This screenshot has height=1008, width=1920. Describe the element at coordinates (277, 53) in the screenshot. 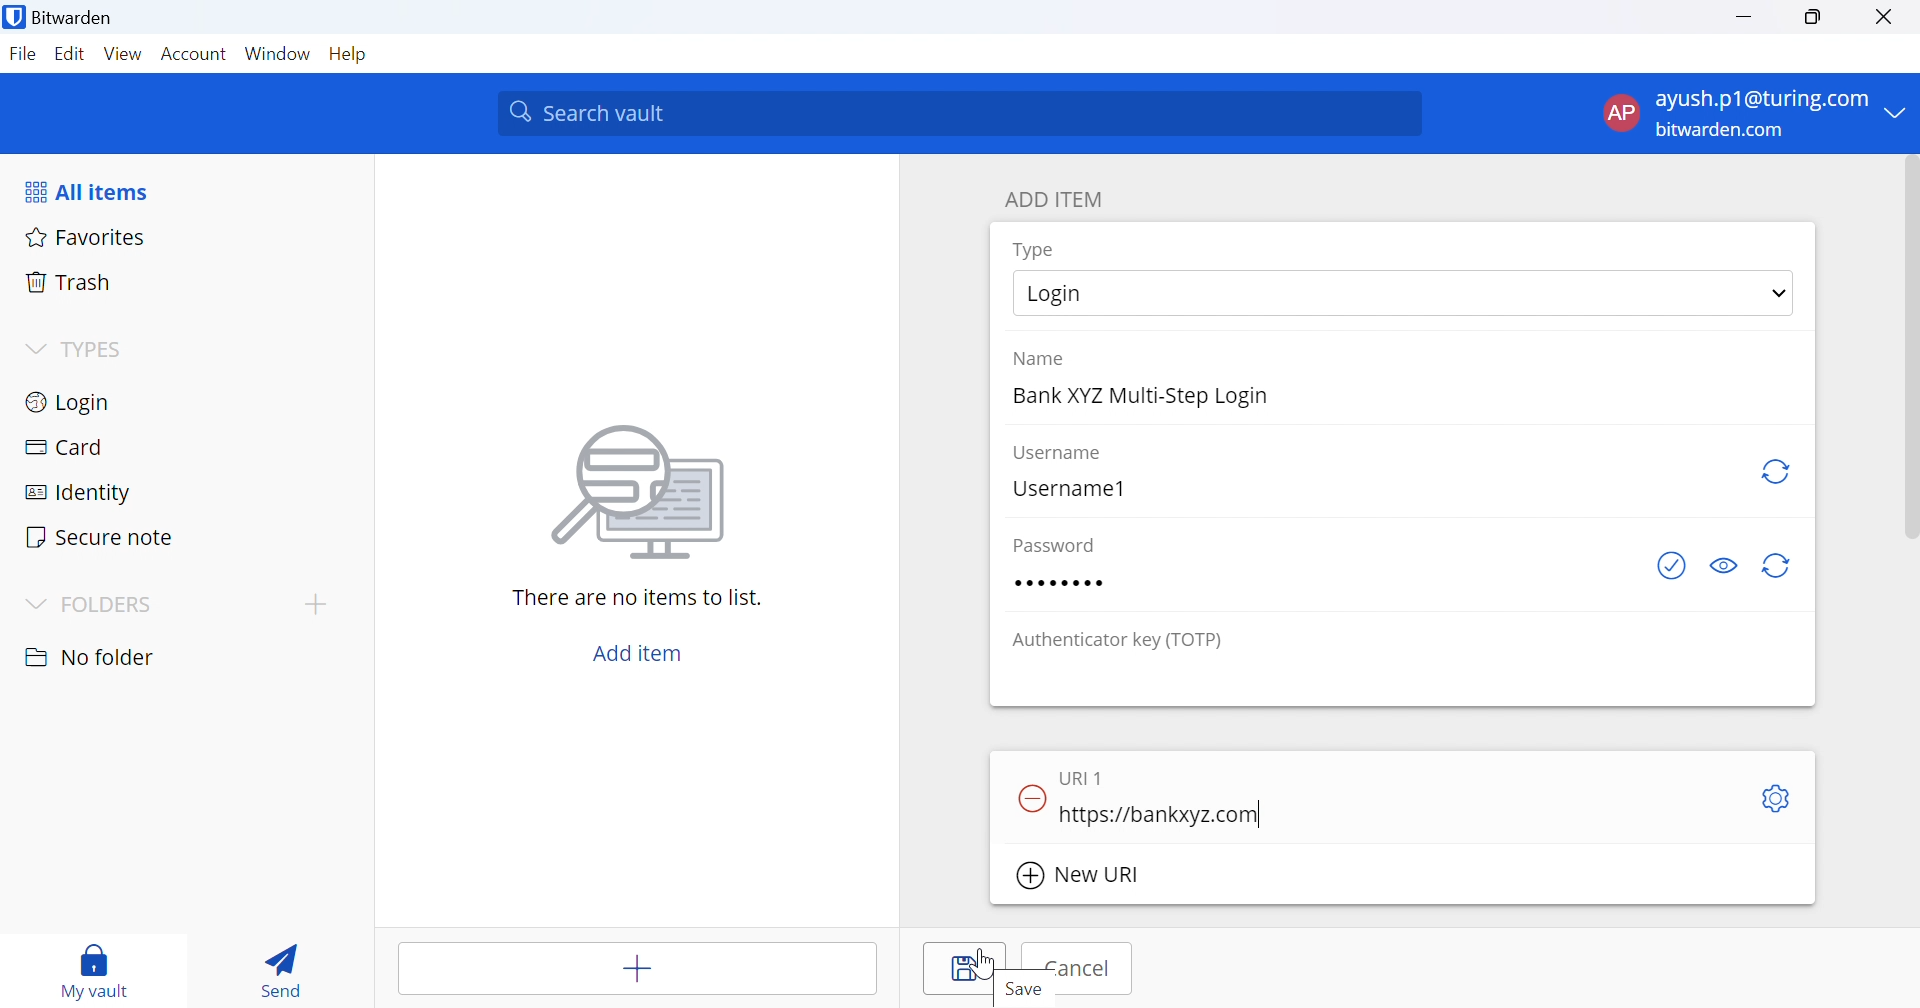

I see `Window` at that location.